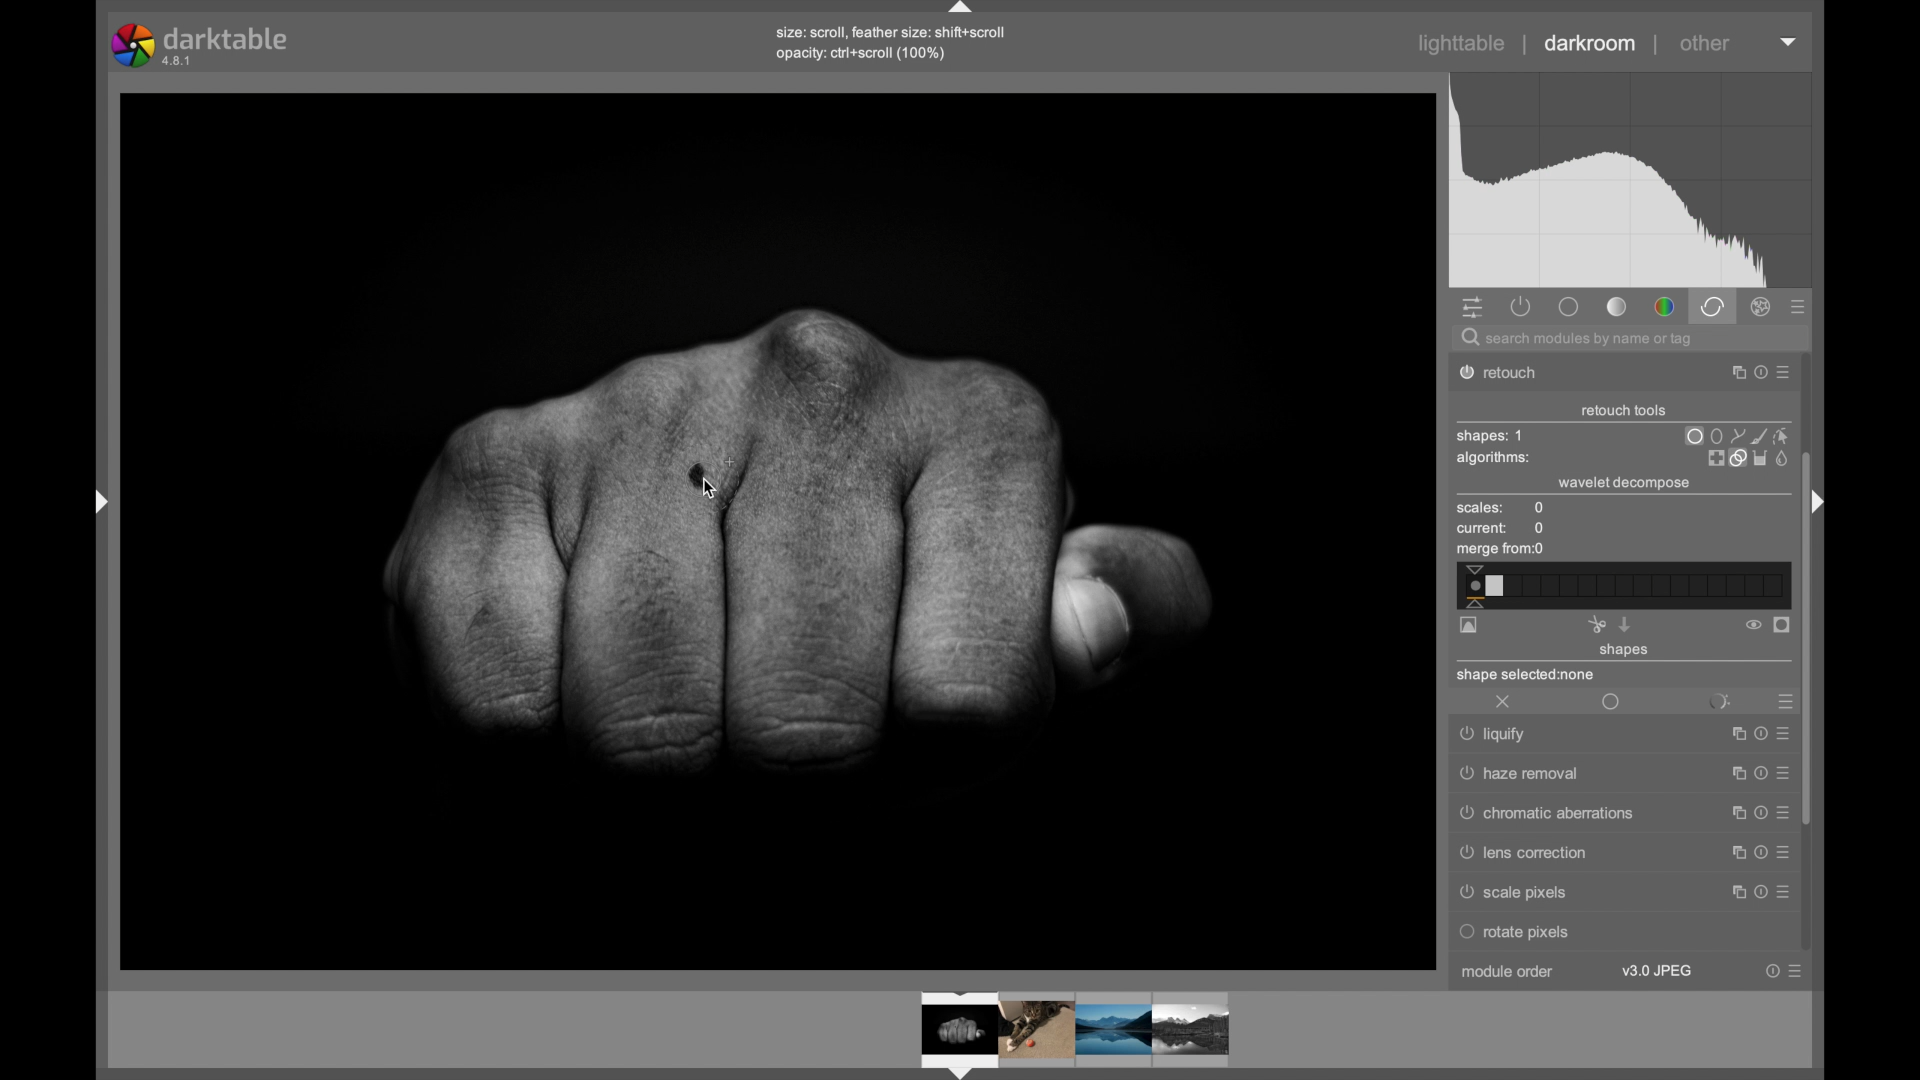  Describe the element at coordinates (1782, 891) in the screenshot. I see `more options` at that location.